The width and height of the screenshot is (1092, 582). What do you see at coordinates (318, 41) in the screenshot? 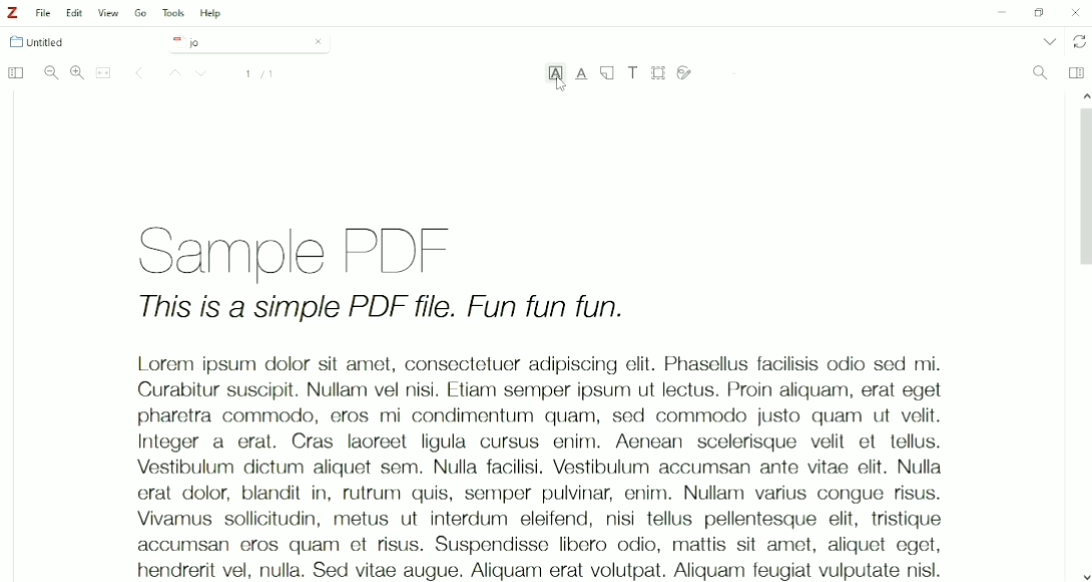
I see `Close` at bounding box center [318, 41].